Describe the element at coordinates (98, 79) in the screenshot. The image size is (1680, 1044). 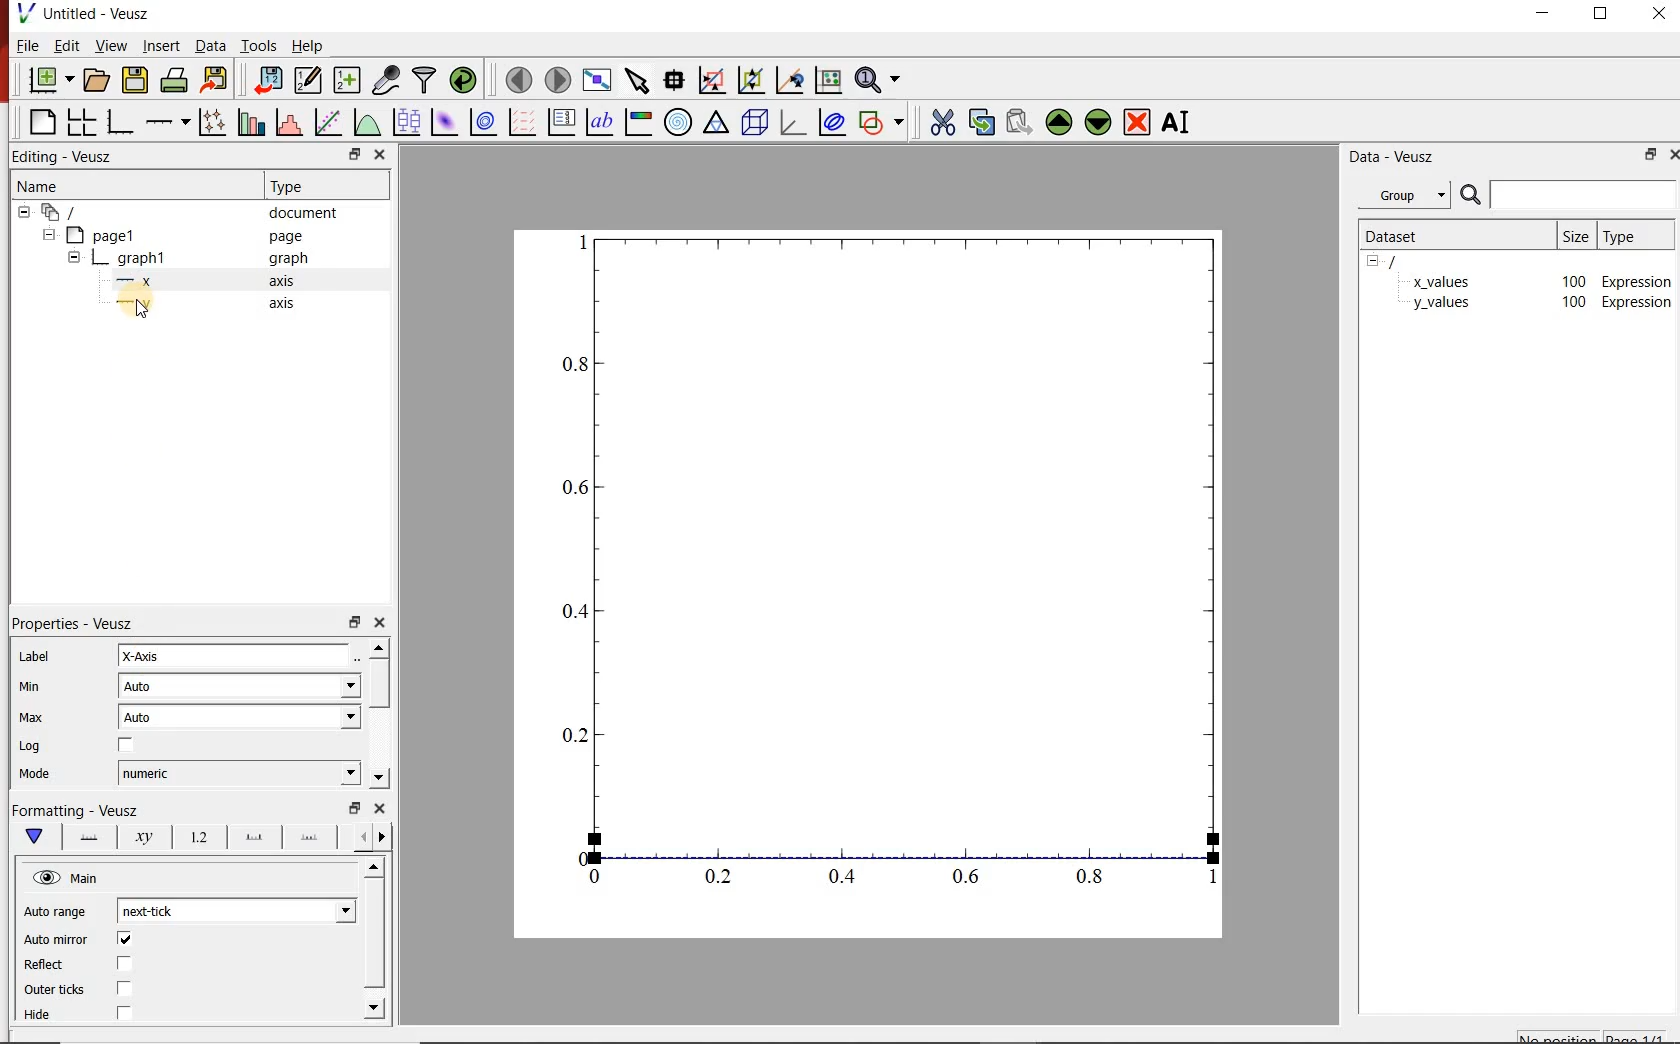
I see `open document` at that location.